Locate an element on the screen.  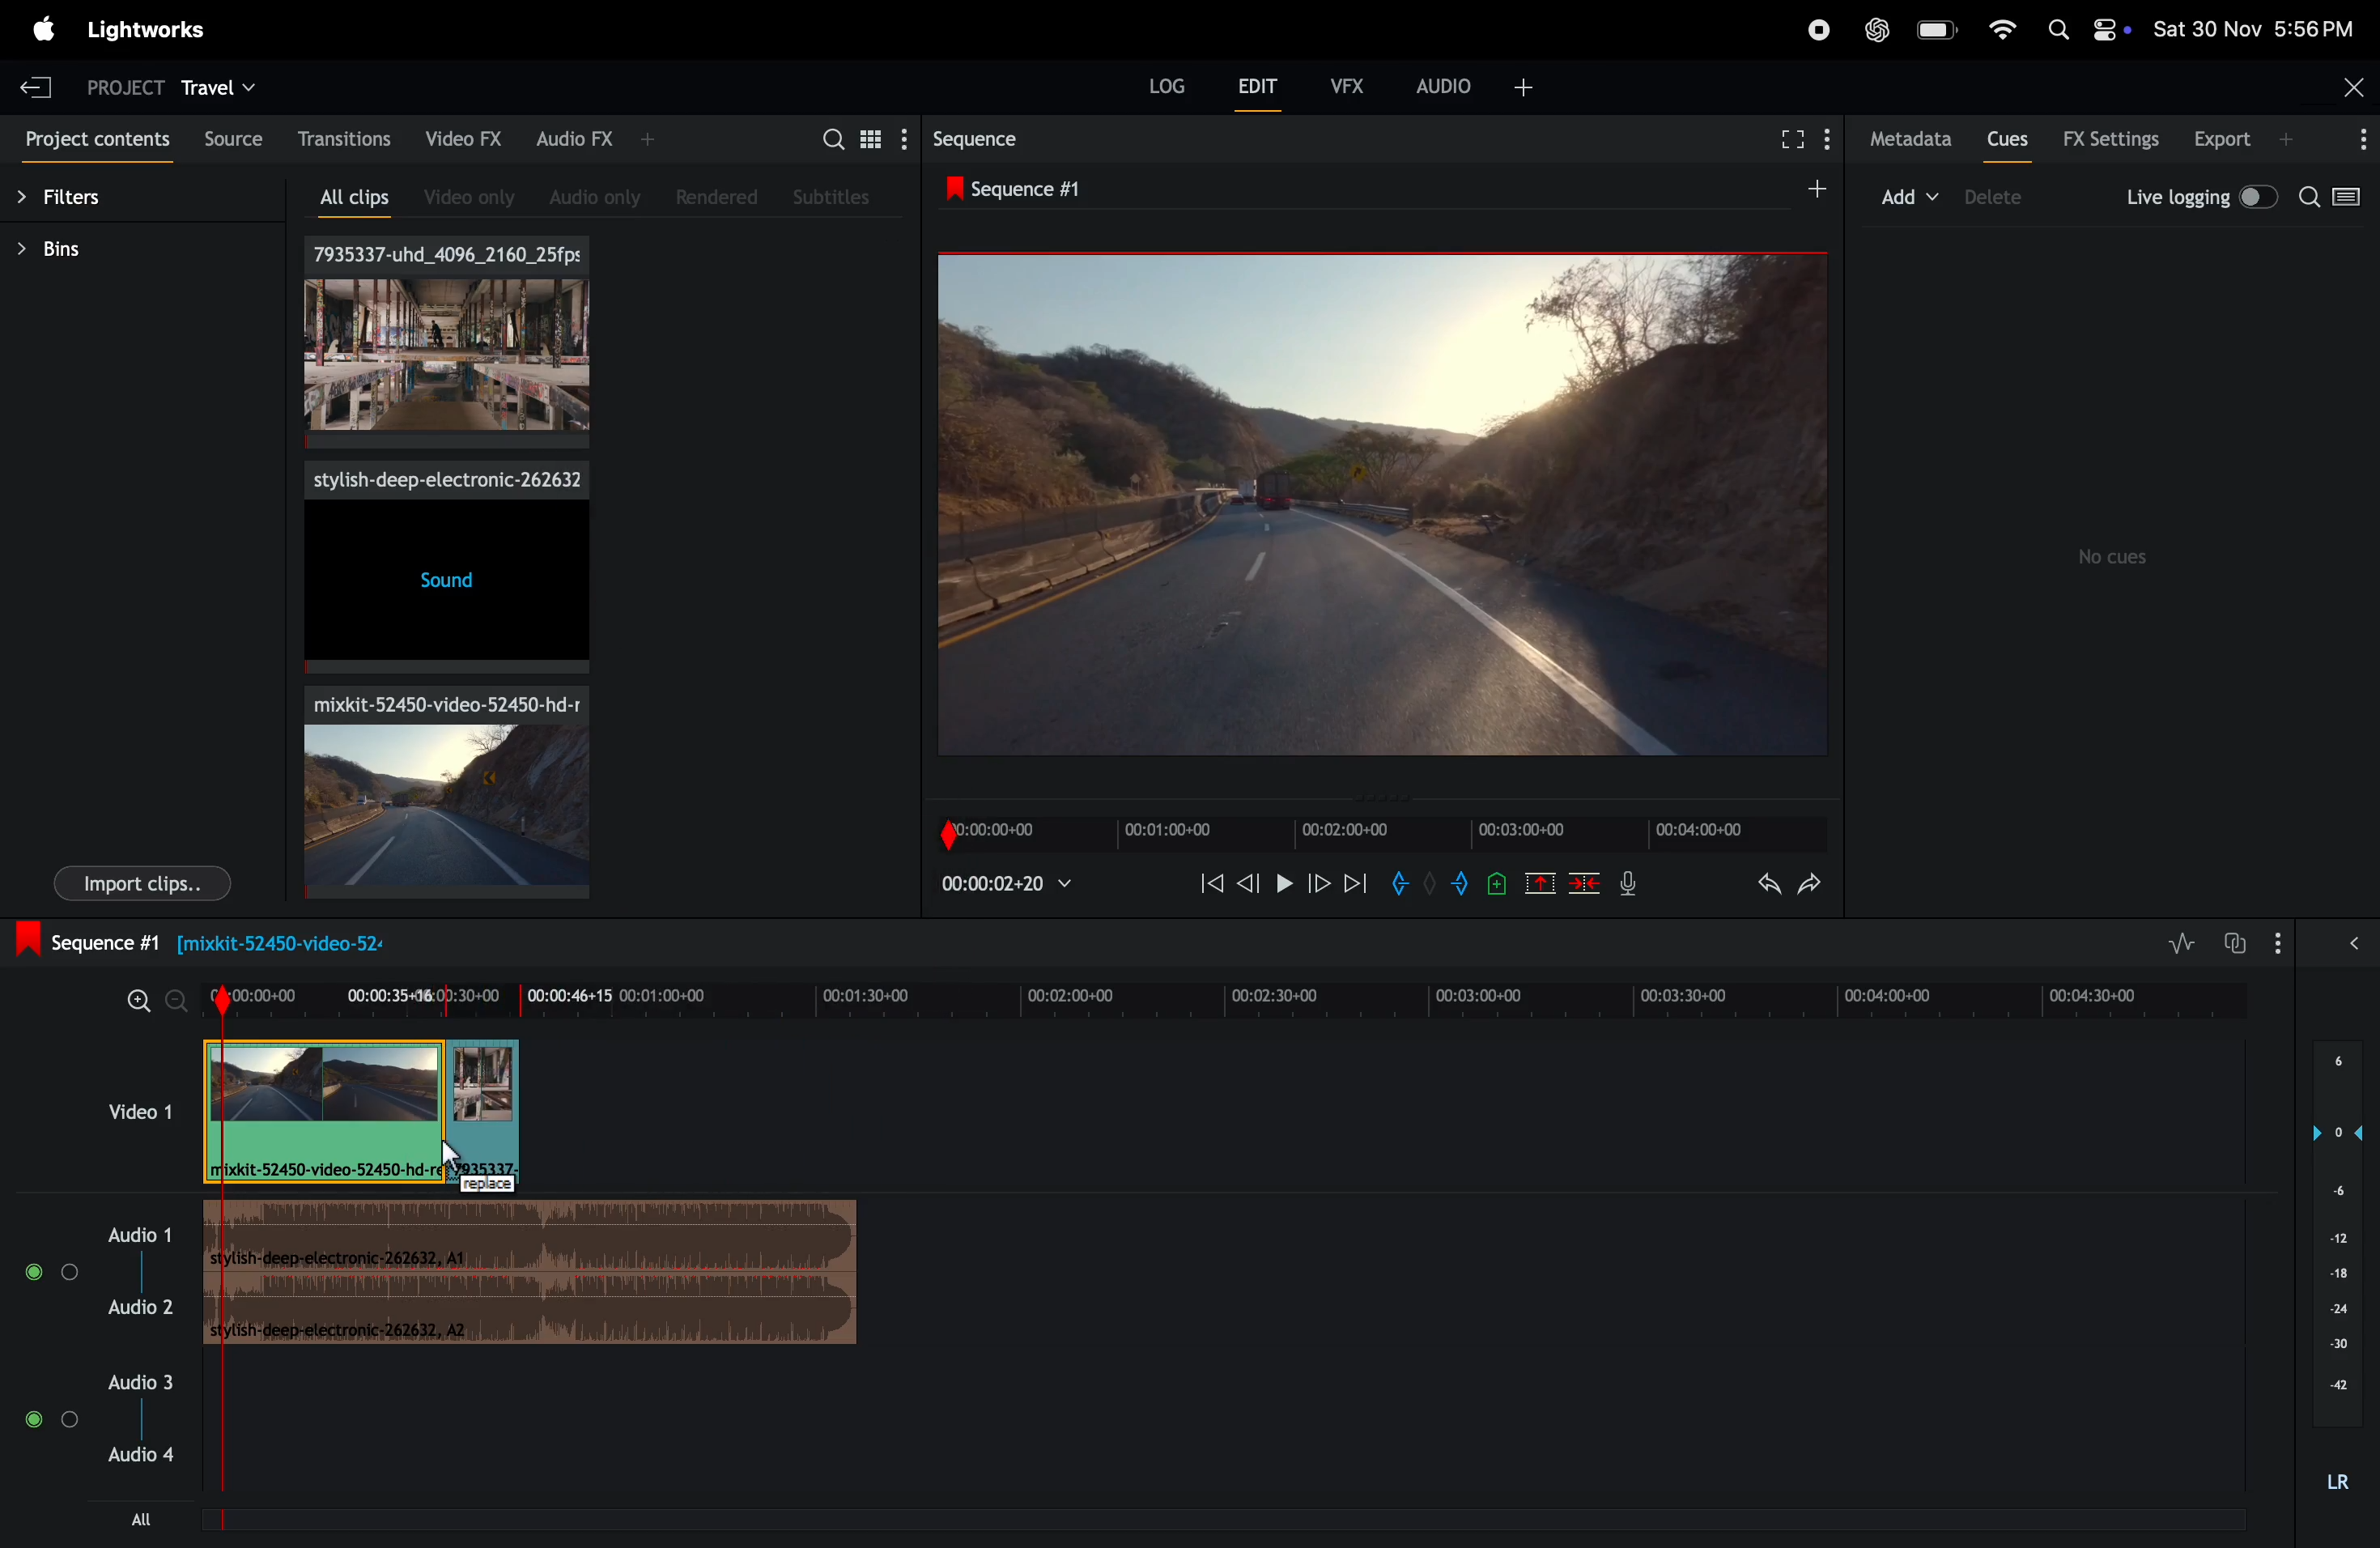
video clips is located at coordinates (450, 343).